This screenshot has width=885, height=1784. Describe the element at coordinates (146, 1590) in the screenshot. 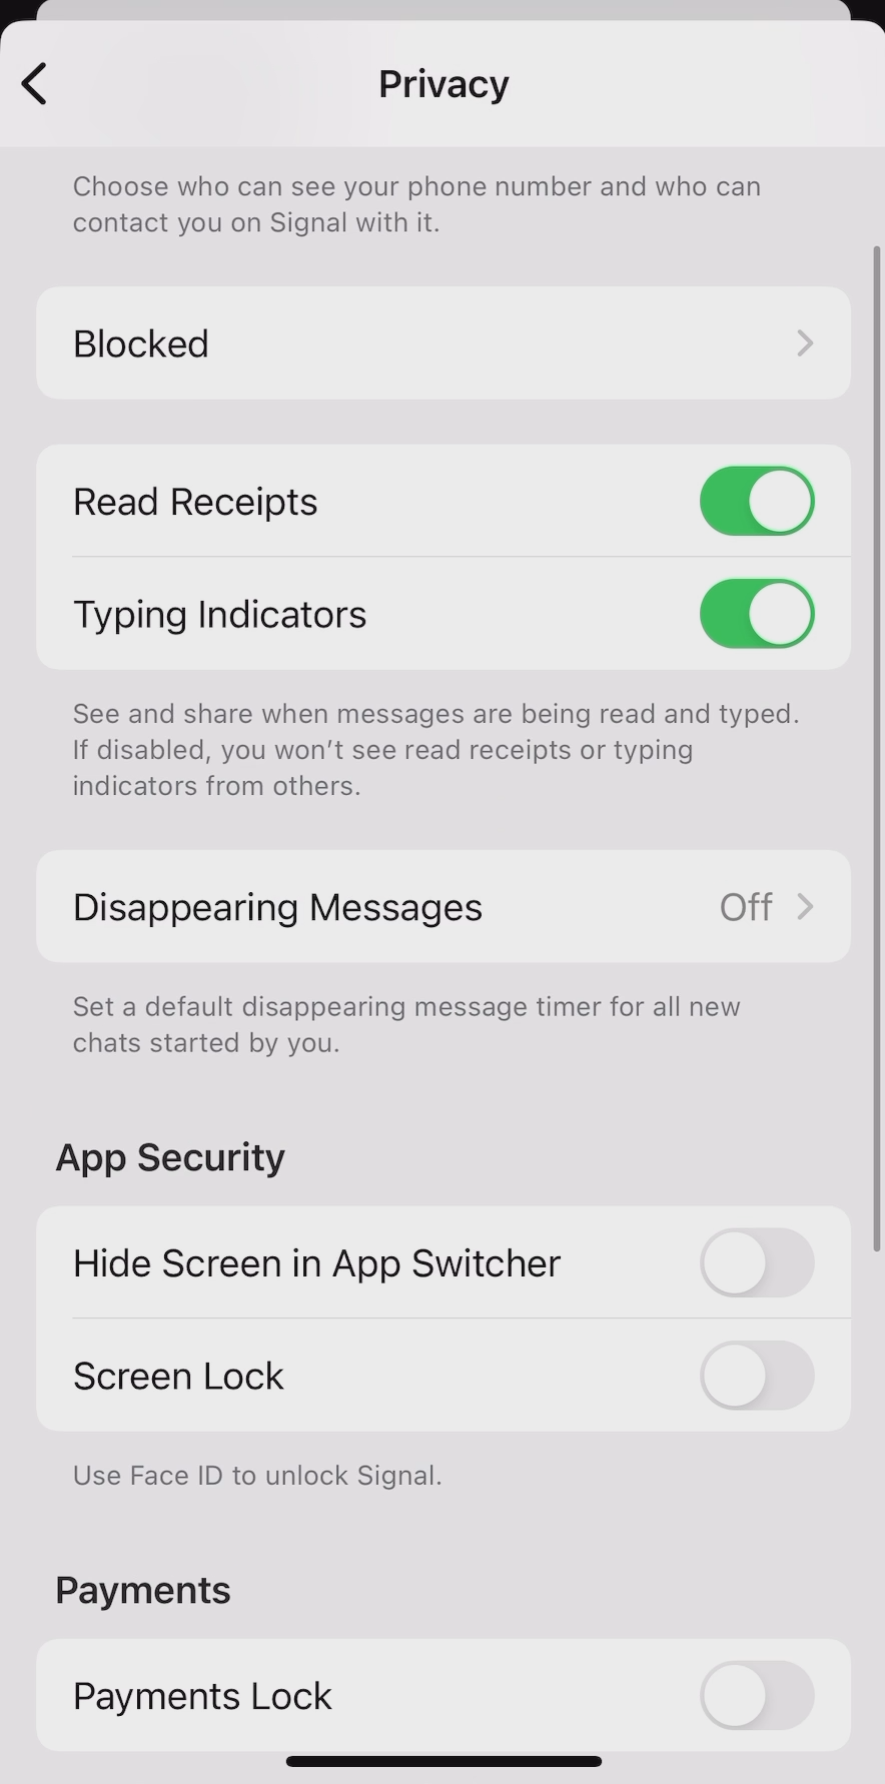

I see `payments` at that location.